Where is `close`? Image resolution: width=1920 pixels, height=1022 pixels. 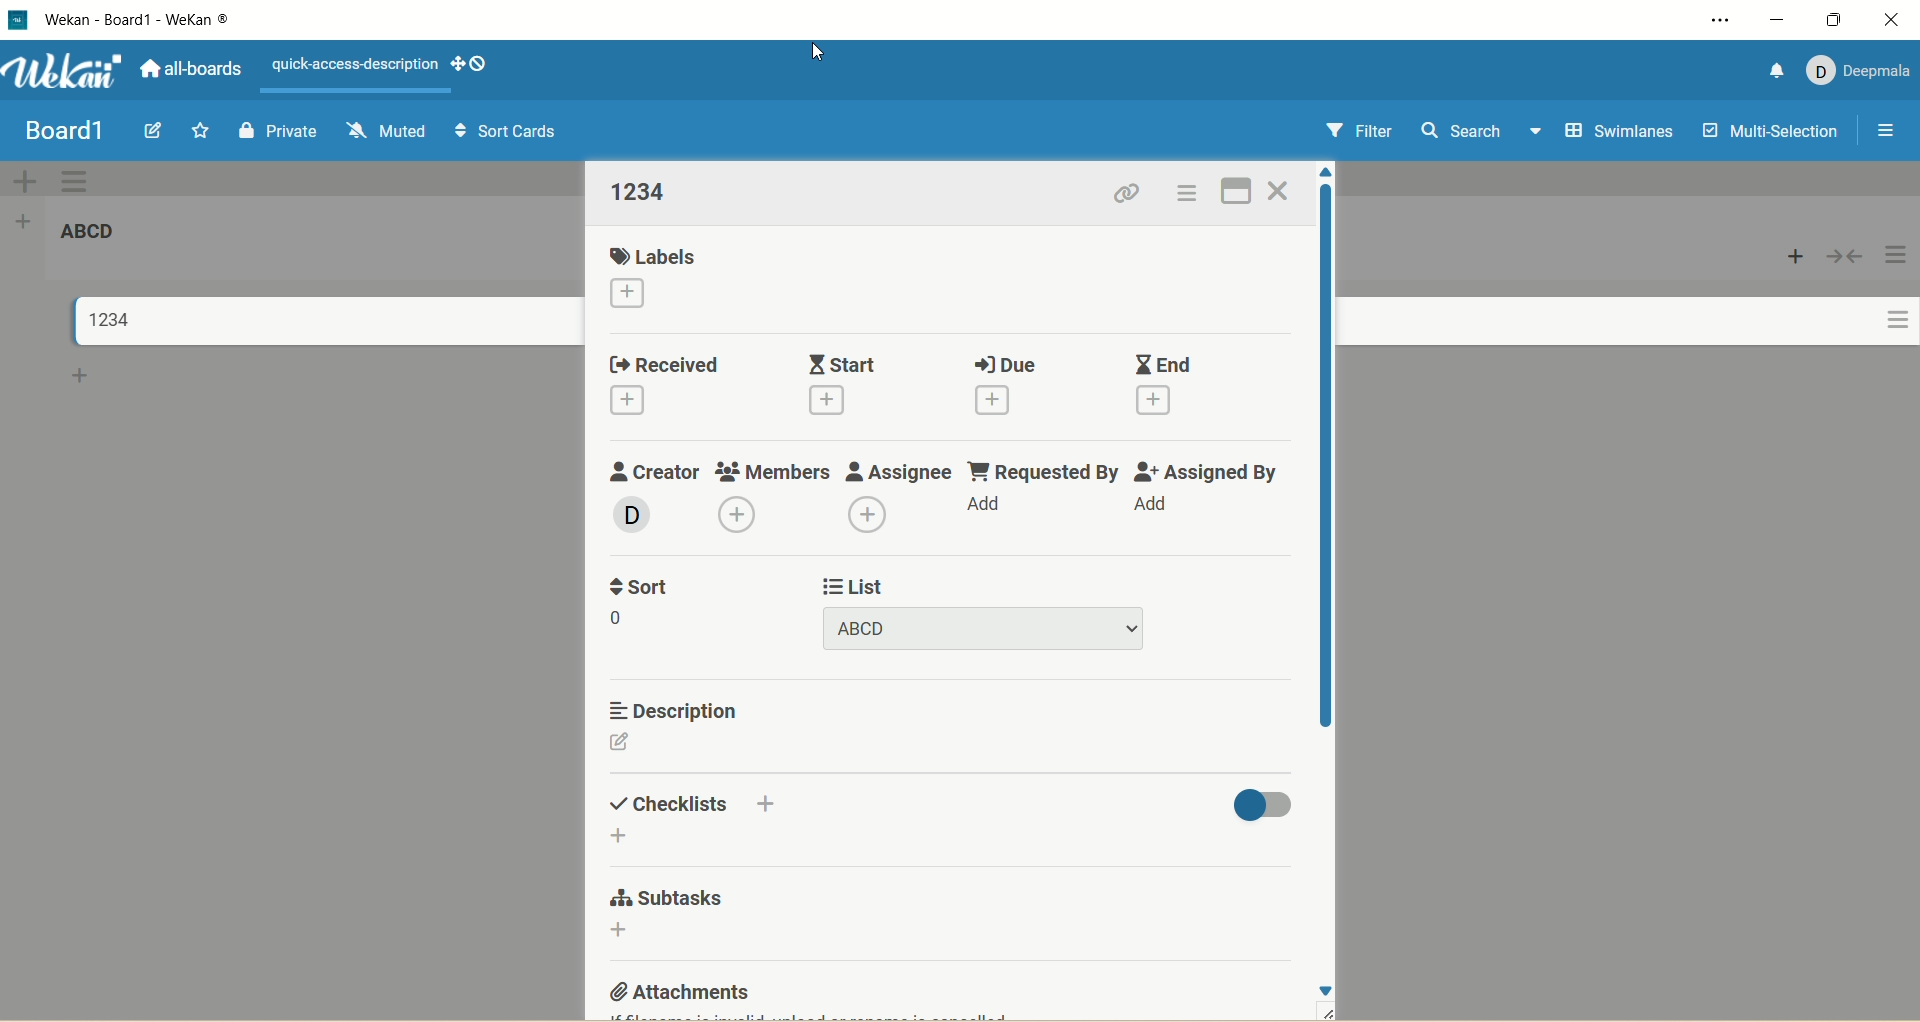 close is located at coordinates (1898, 20).